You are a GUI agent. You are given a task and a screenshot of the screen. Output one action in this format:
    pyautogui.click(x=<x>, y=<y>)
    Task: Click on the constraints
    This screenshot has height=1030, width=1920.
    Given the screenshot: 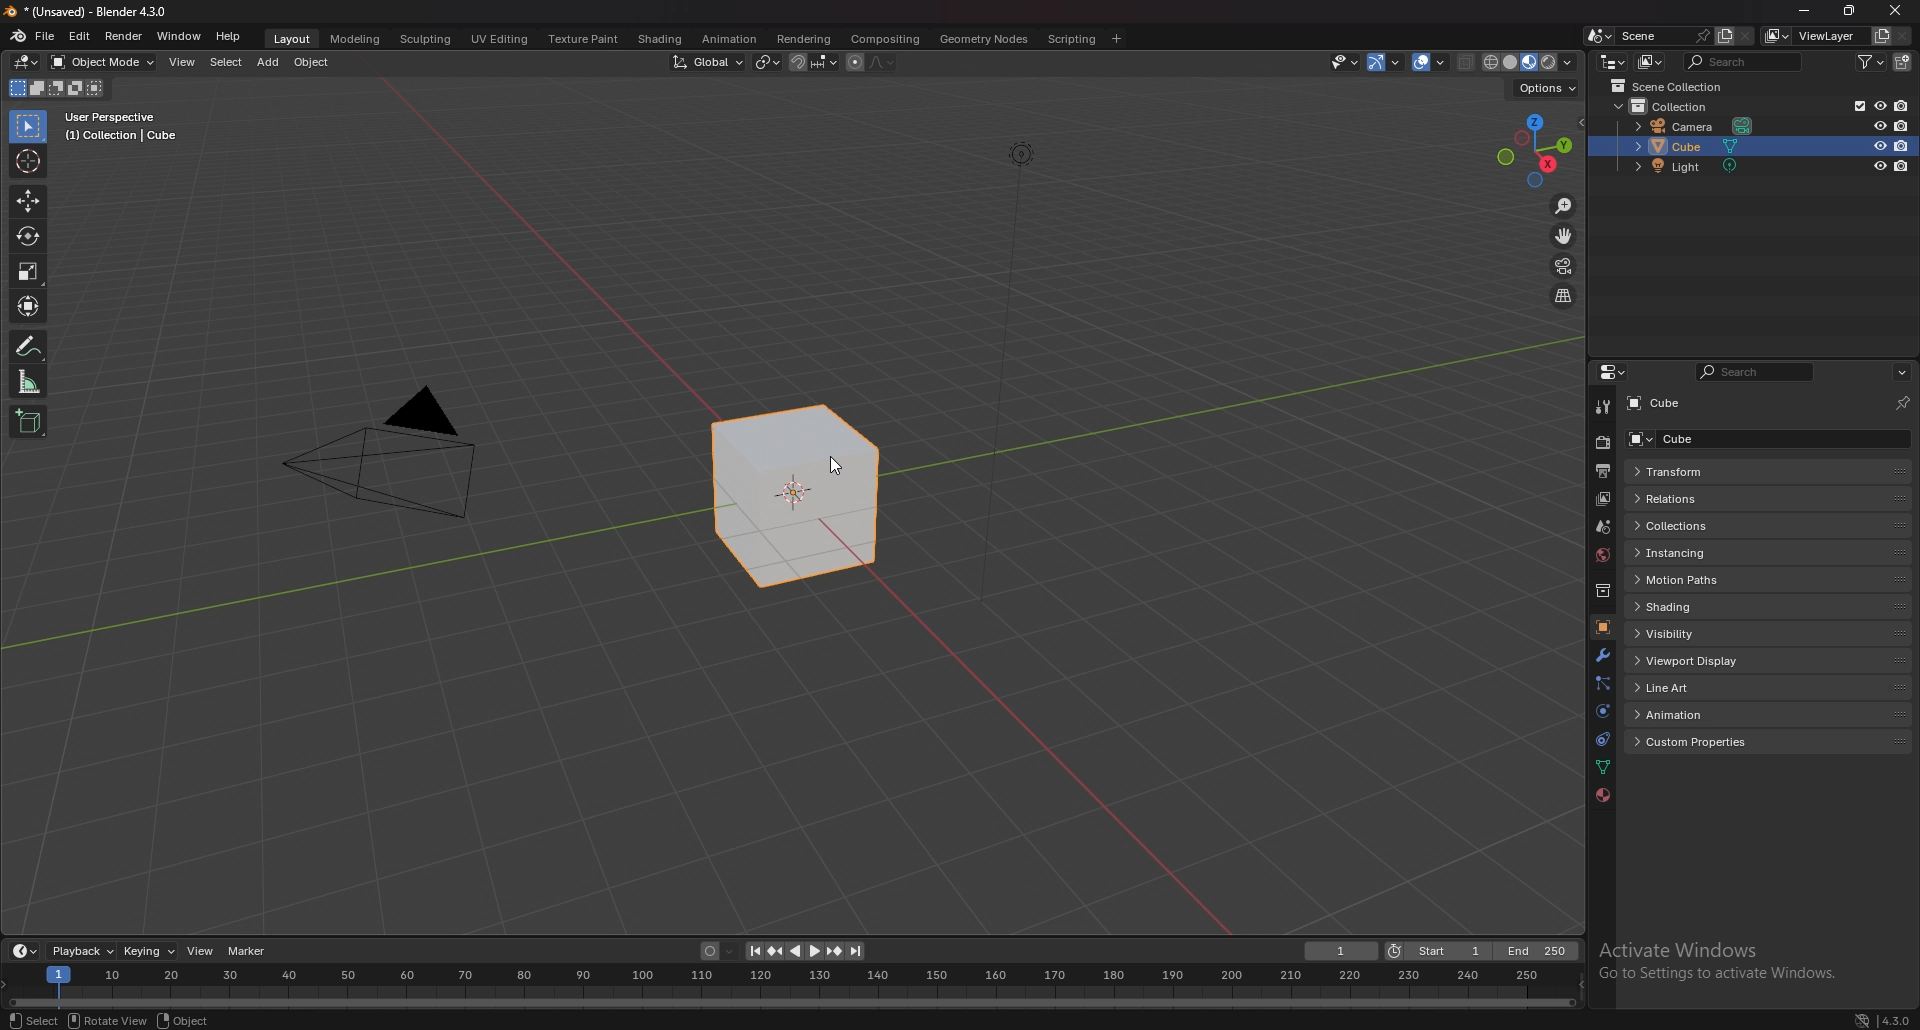 What is the action you would take?
    pyautogui.click(x=1600, y=739)
    